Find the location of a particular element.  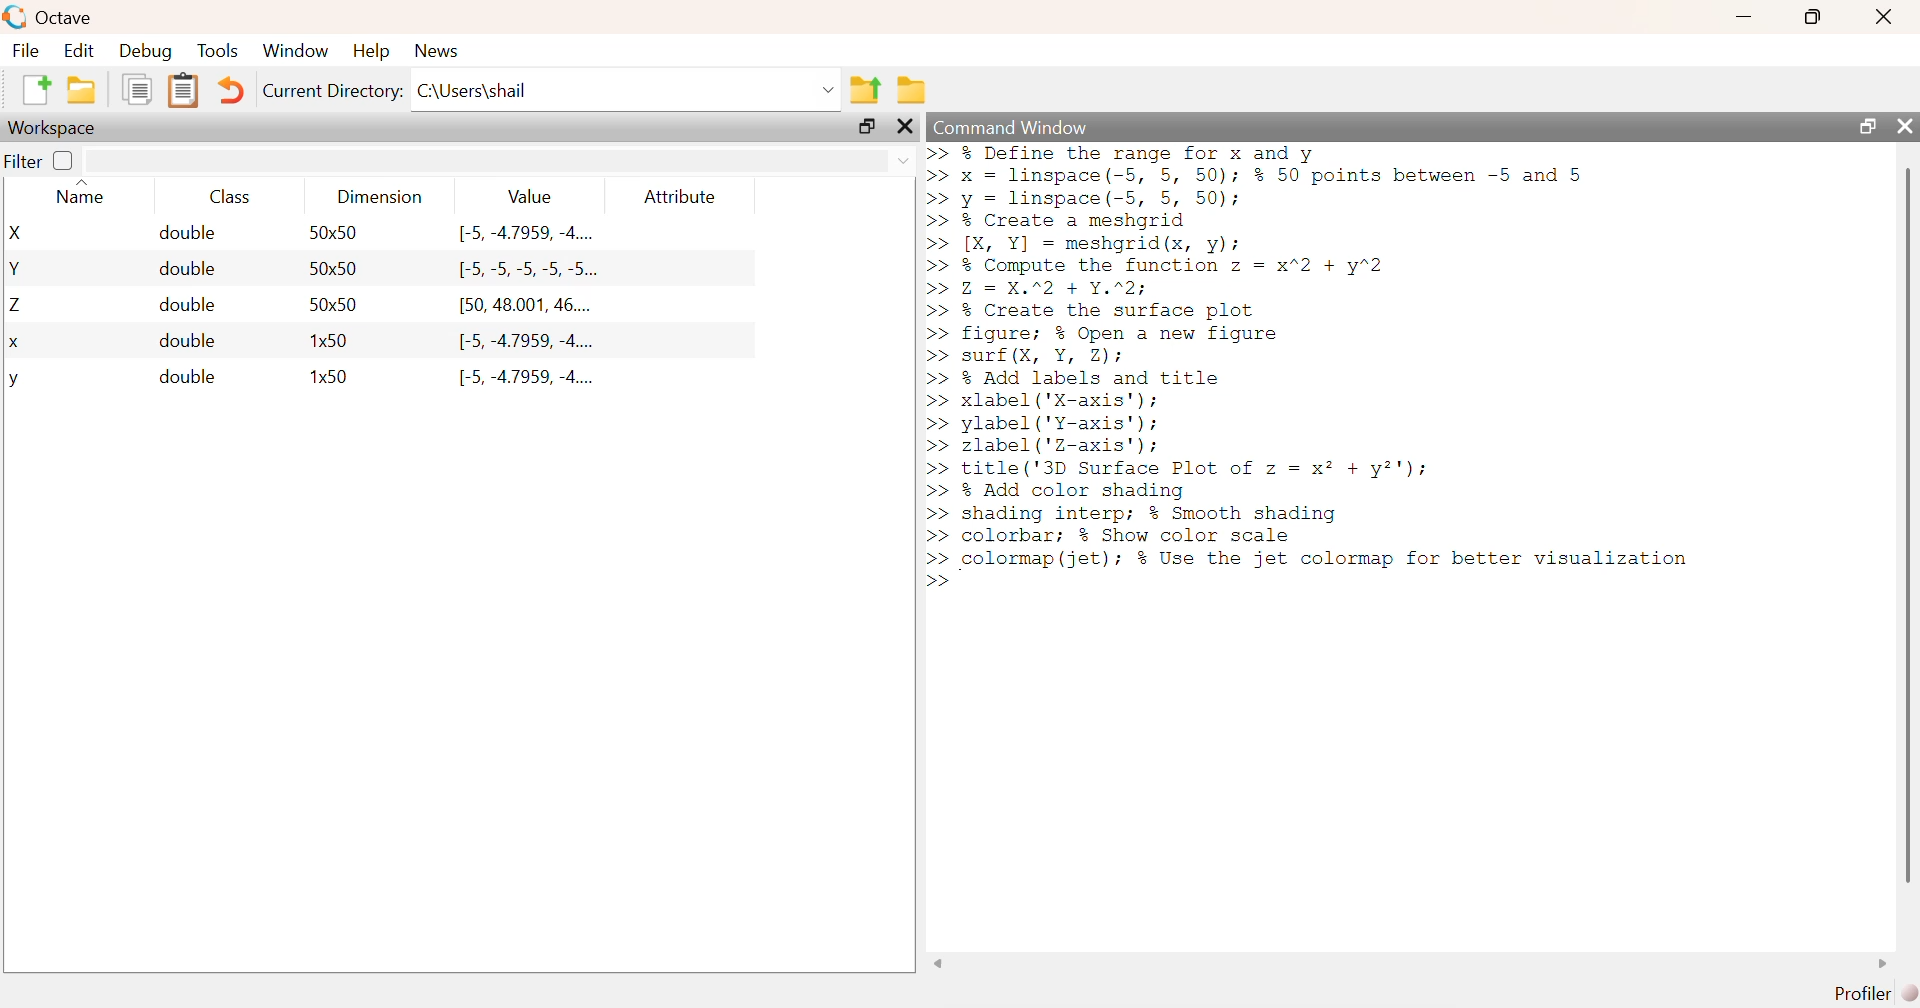

Clipboard is located at coordinates (182, 92).